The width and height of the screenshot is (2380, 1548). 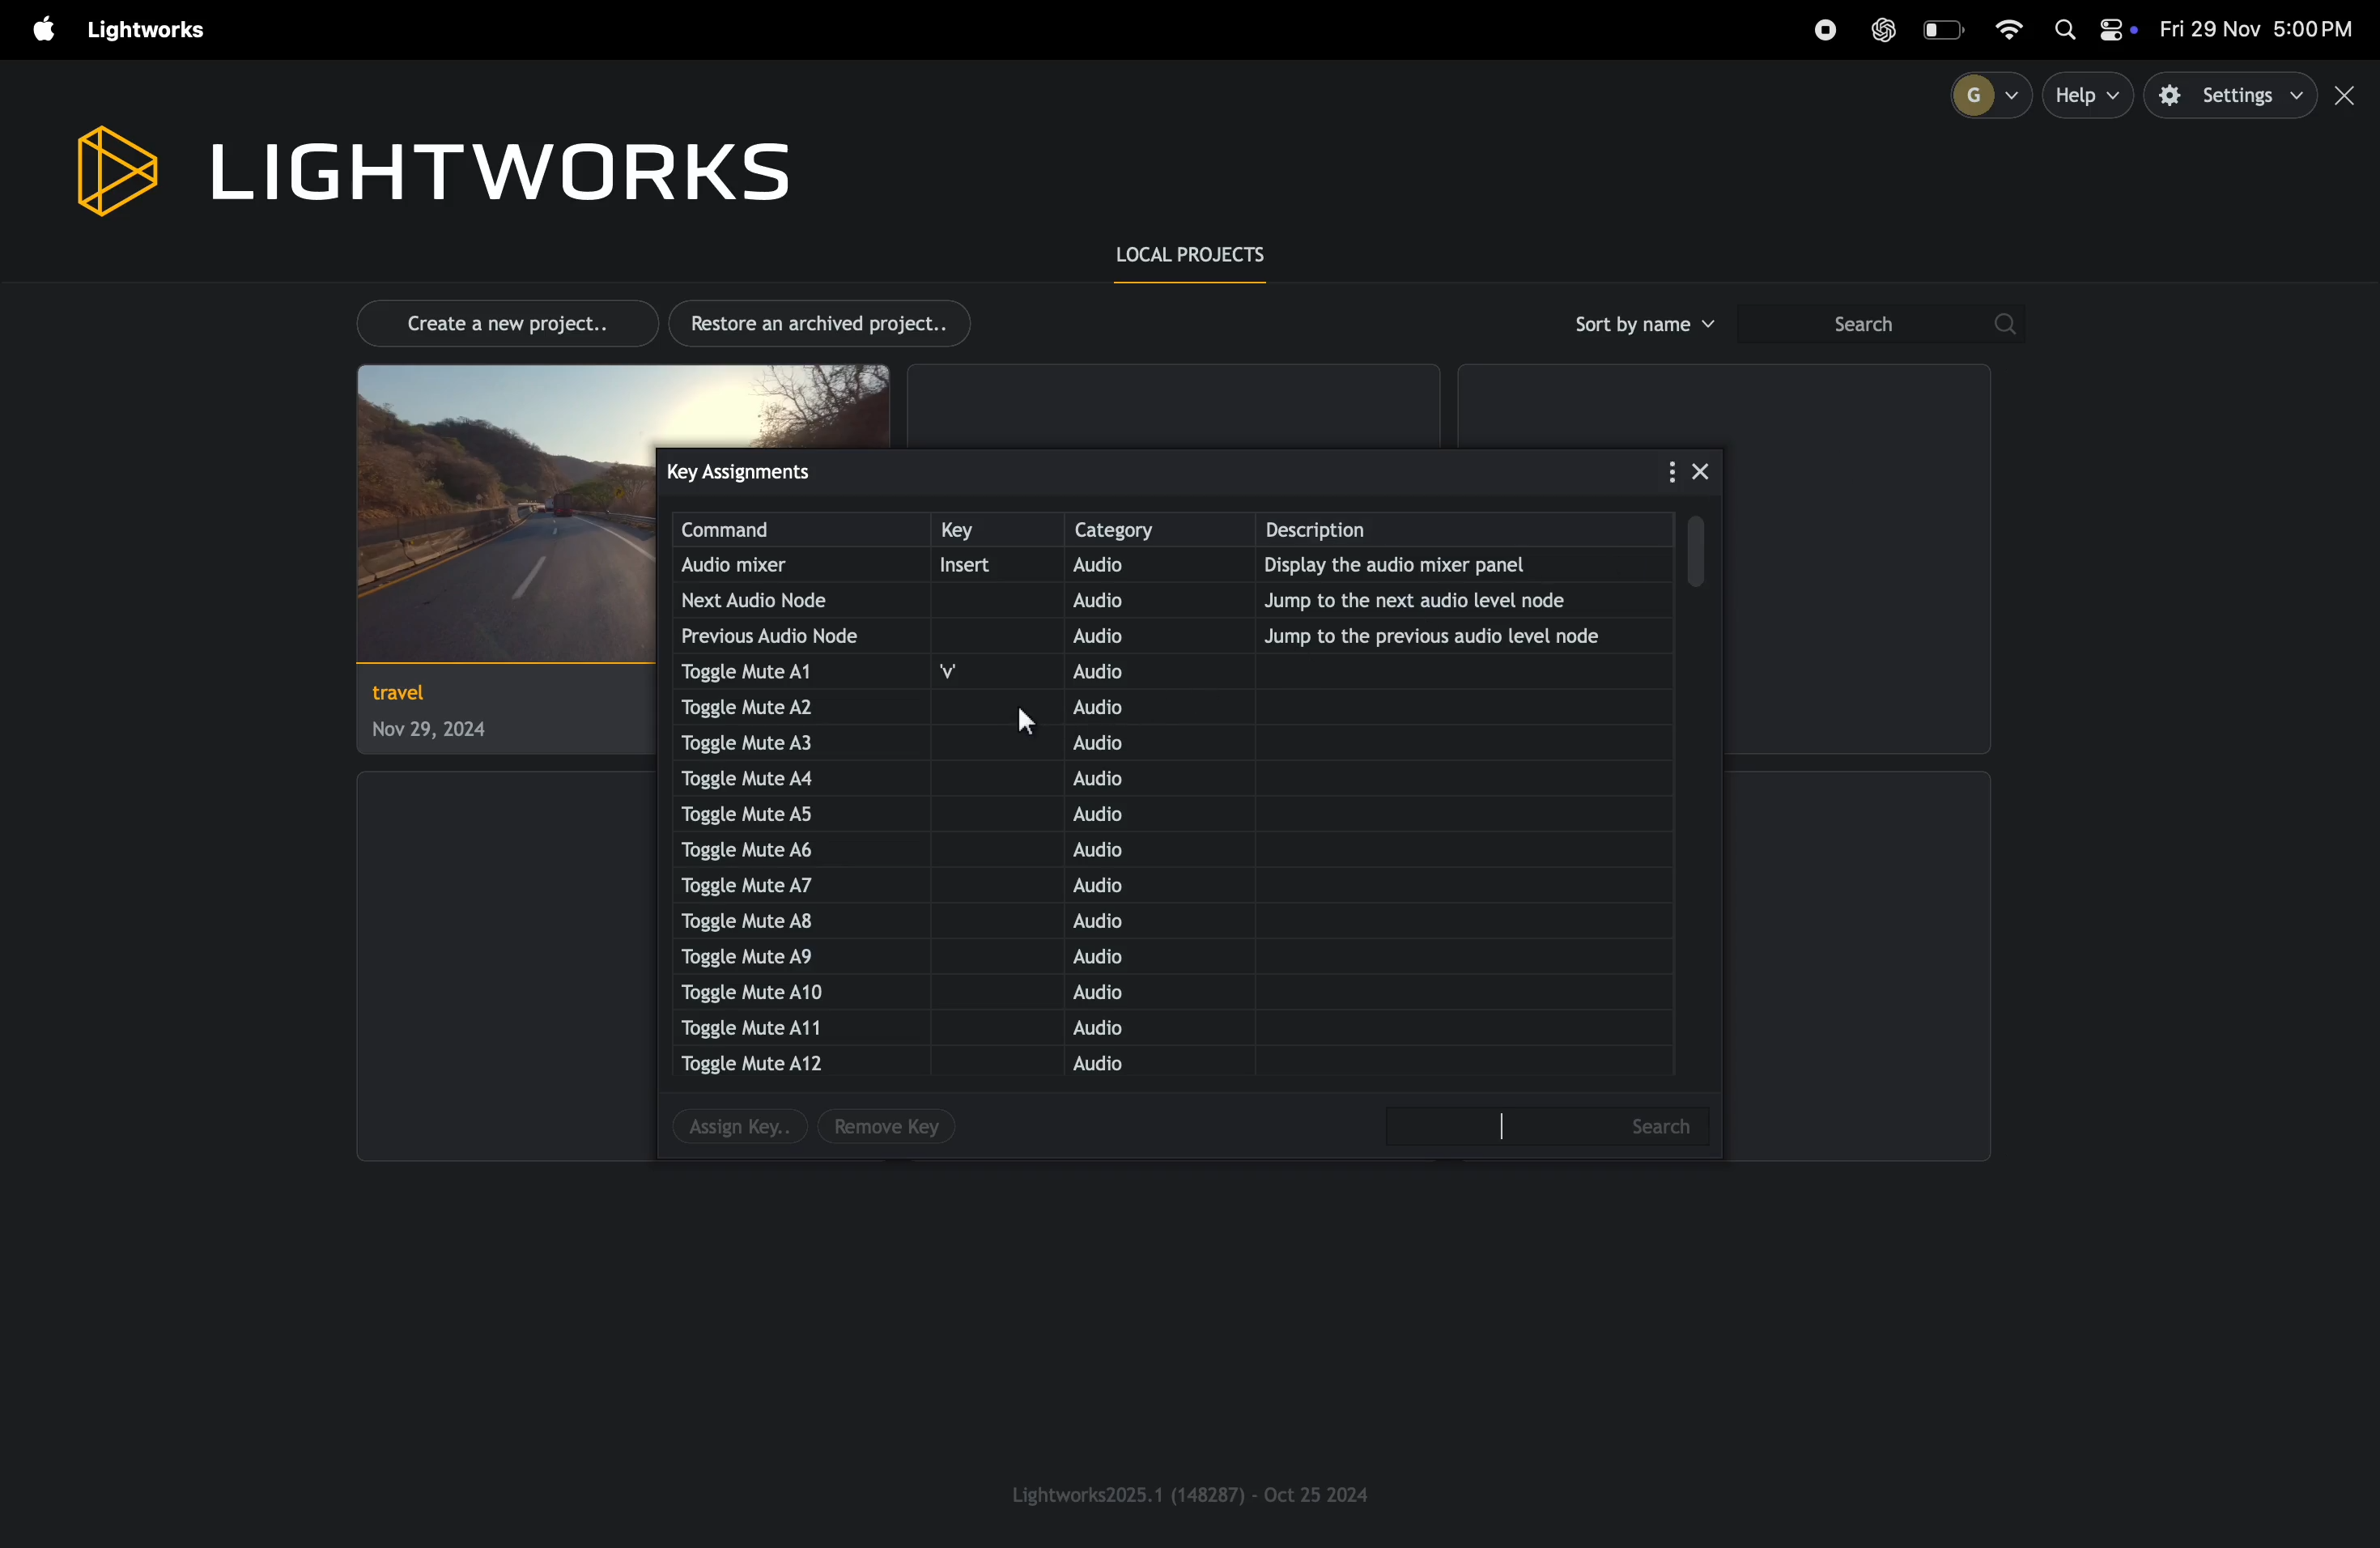 What do you see at coordinates (889, 1128) in the screenshot?
I see `remove key` at bounding box center [889, 1128].